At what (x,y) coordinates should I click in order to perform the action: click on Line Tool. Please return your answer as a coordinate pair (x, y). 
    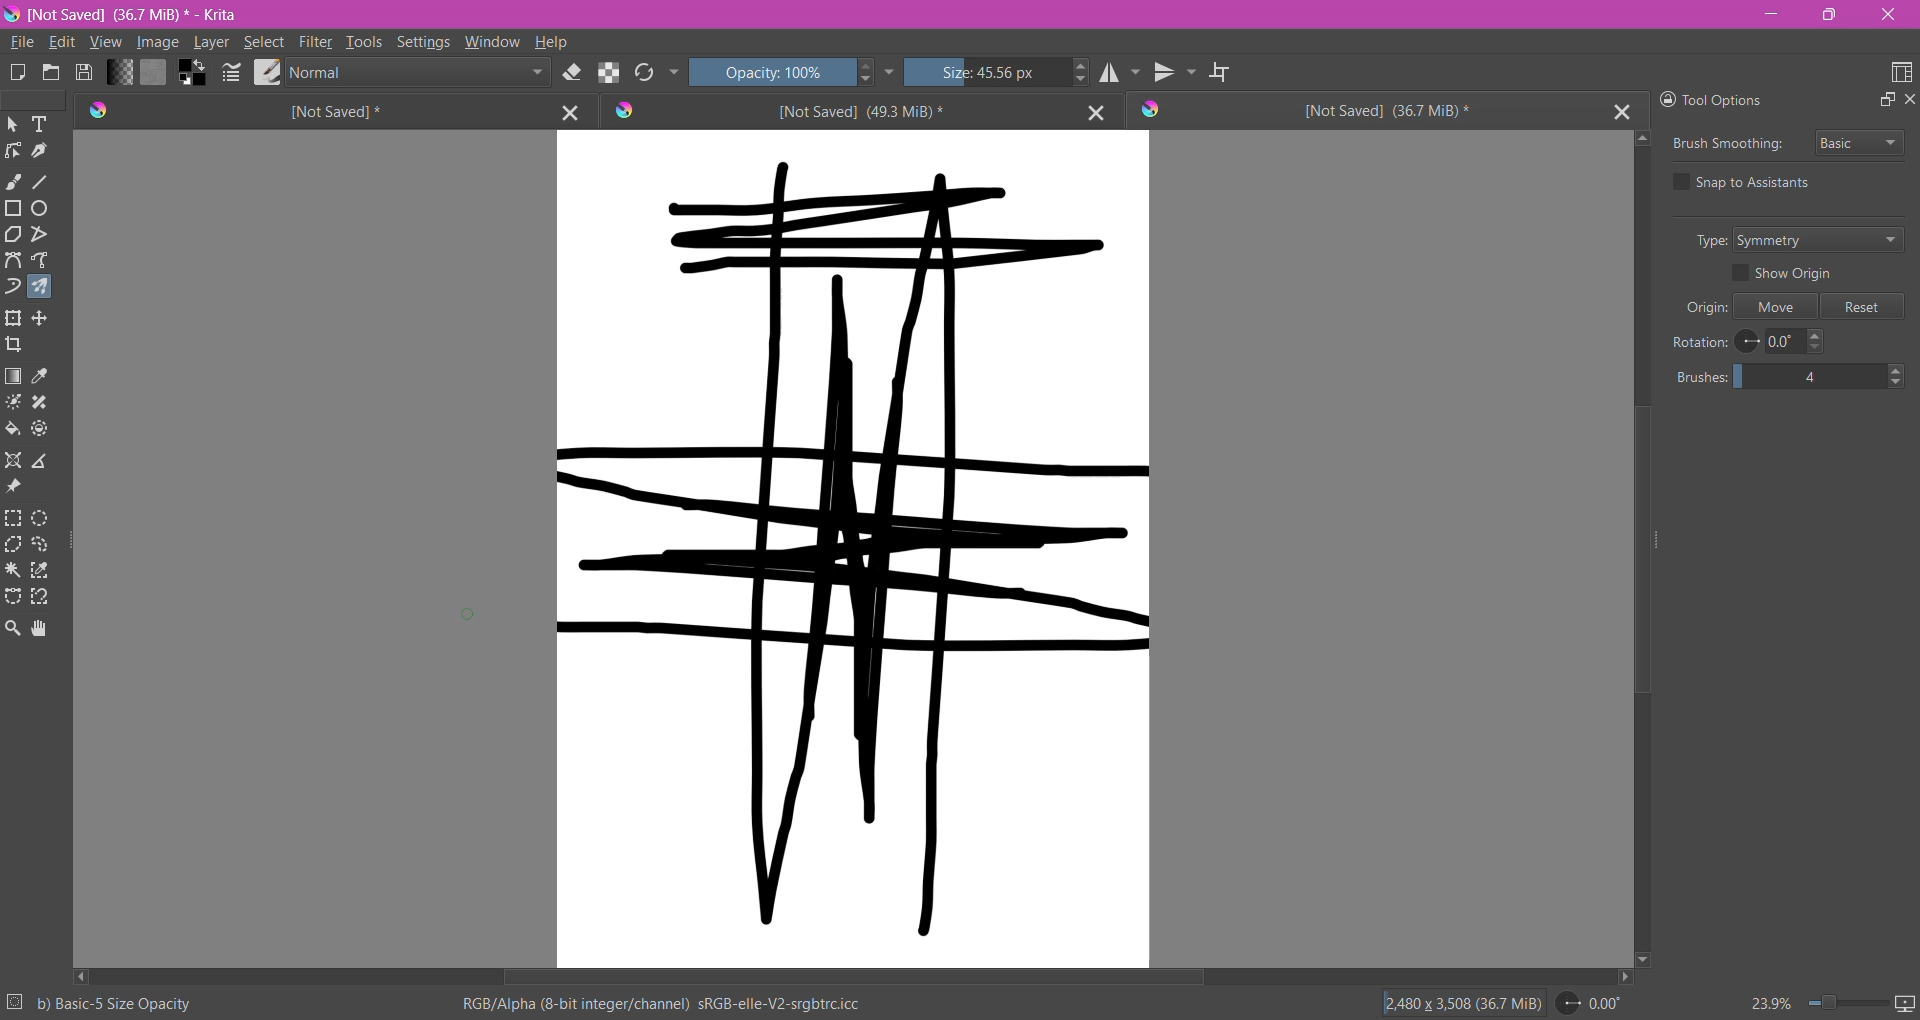
    Looking at the image, I should click on (42, 182).